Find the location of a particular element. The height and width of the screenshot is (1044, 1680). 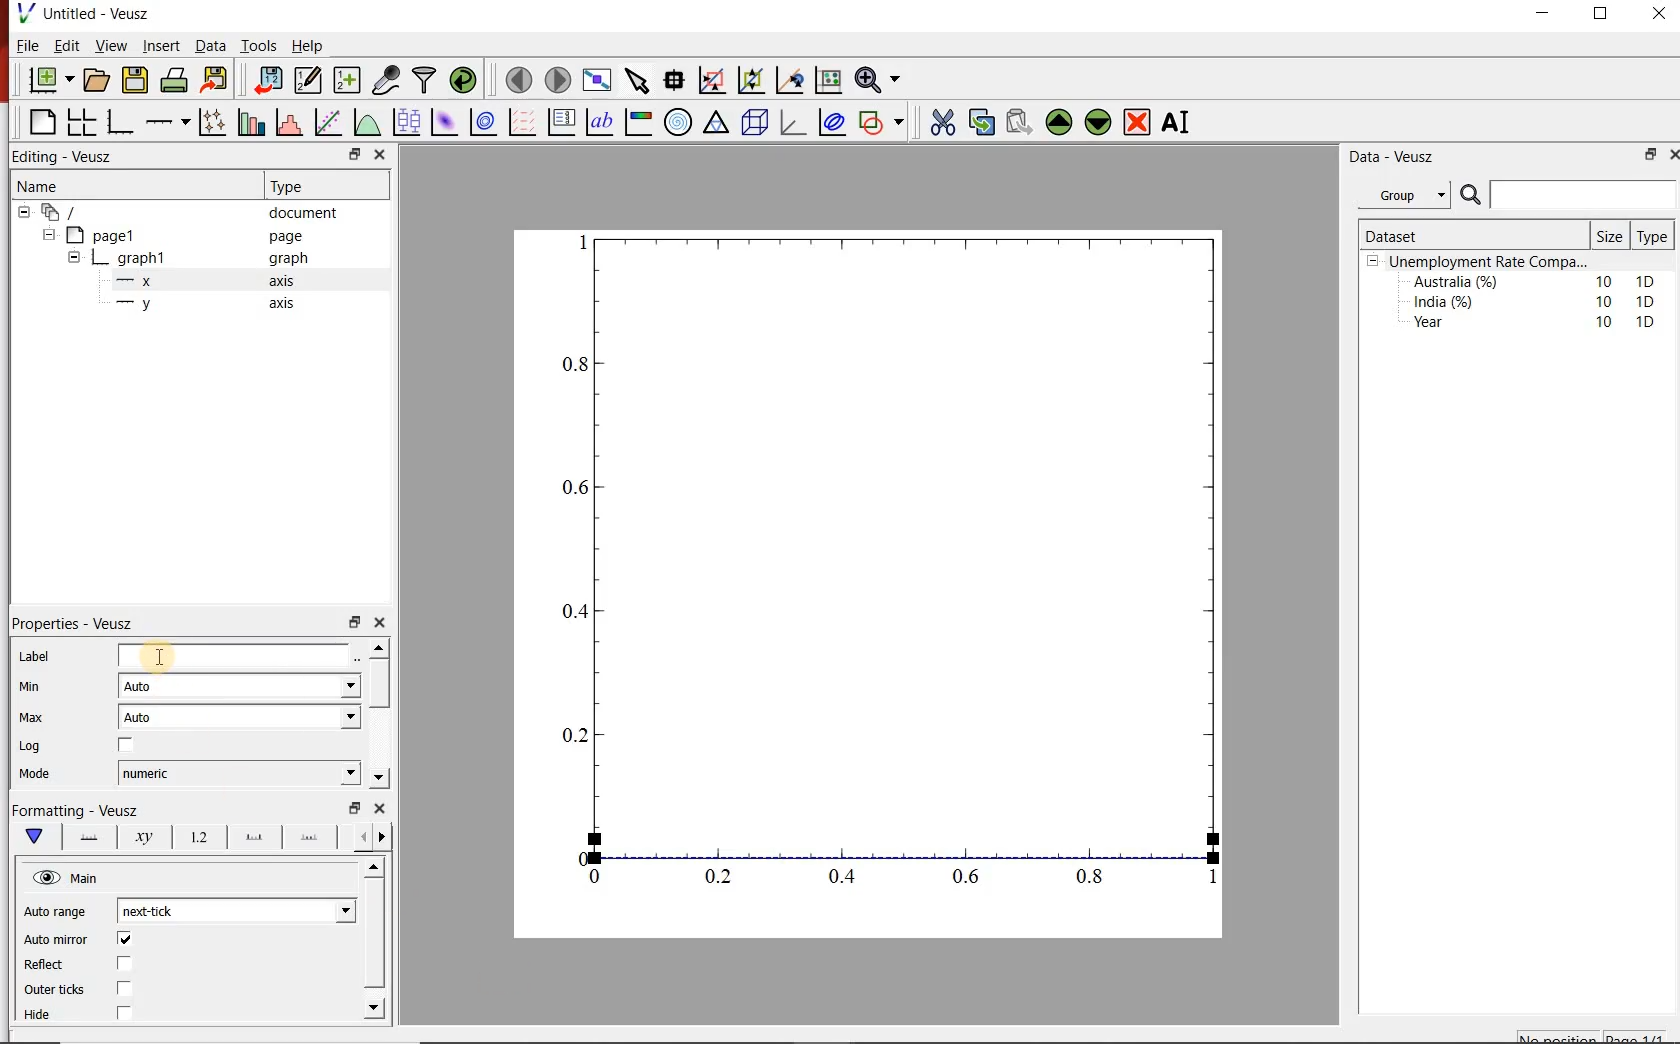

click or draw rectangle on the zoom graph axes is located at coordinates (713, 81).